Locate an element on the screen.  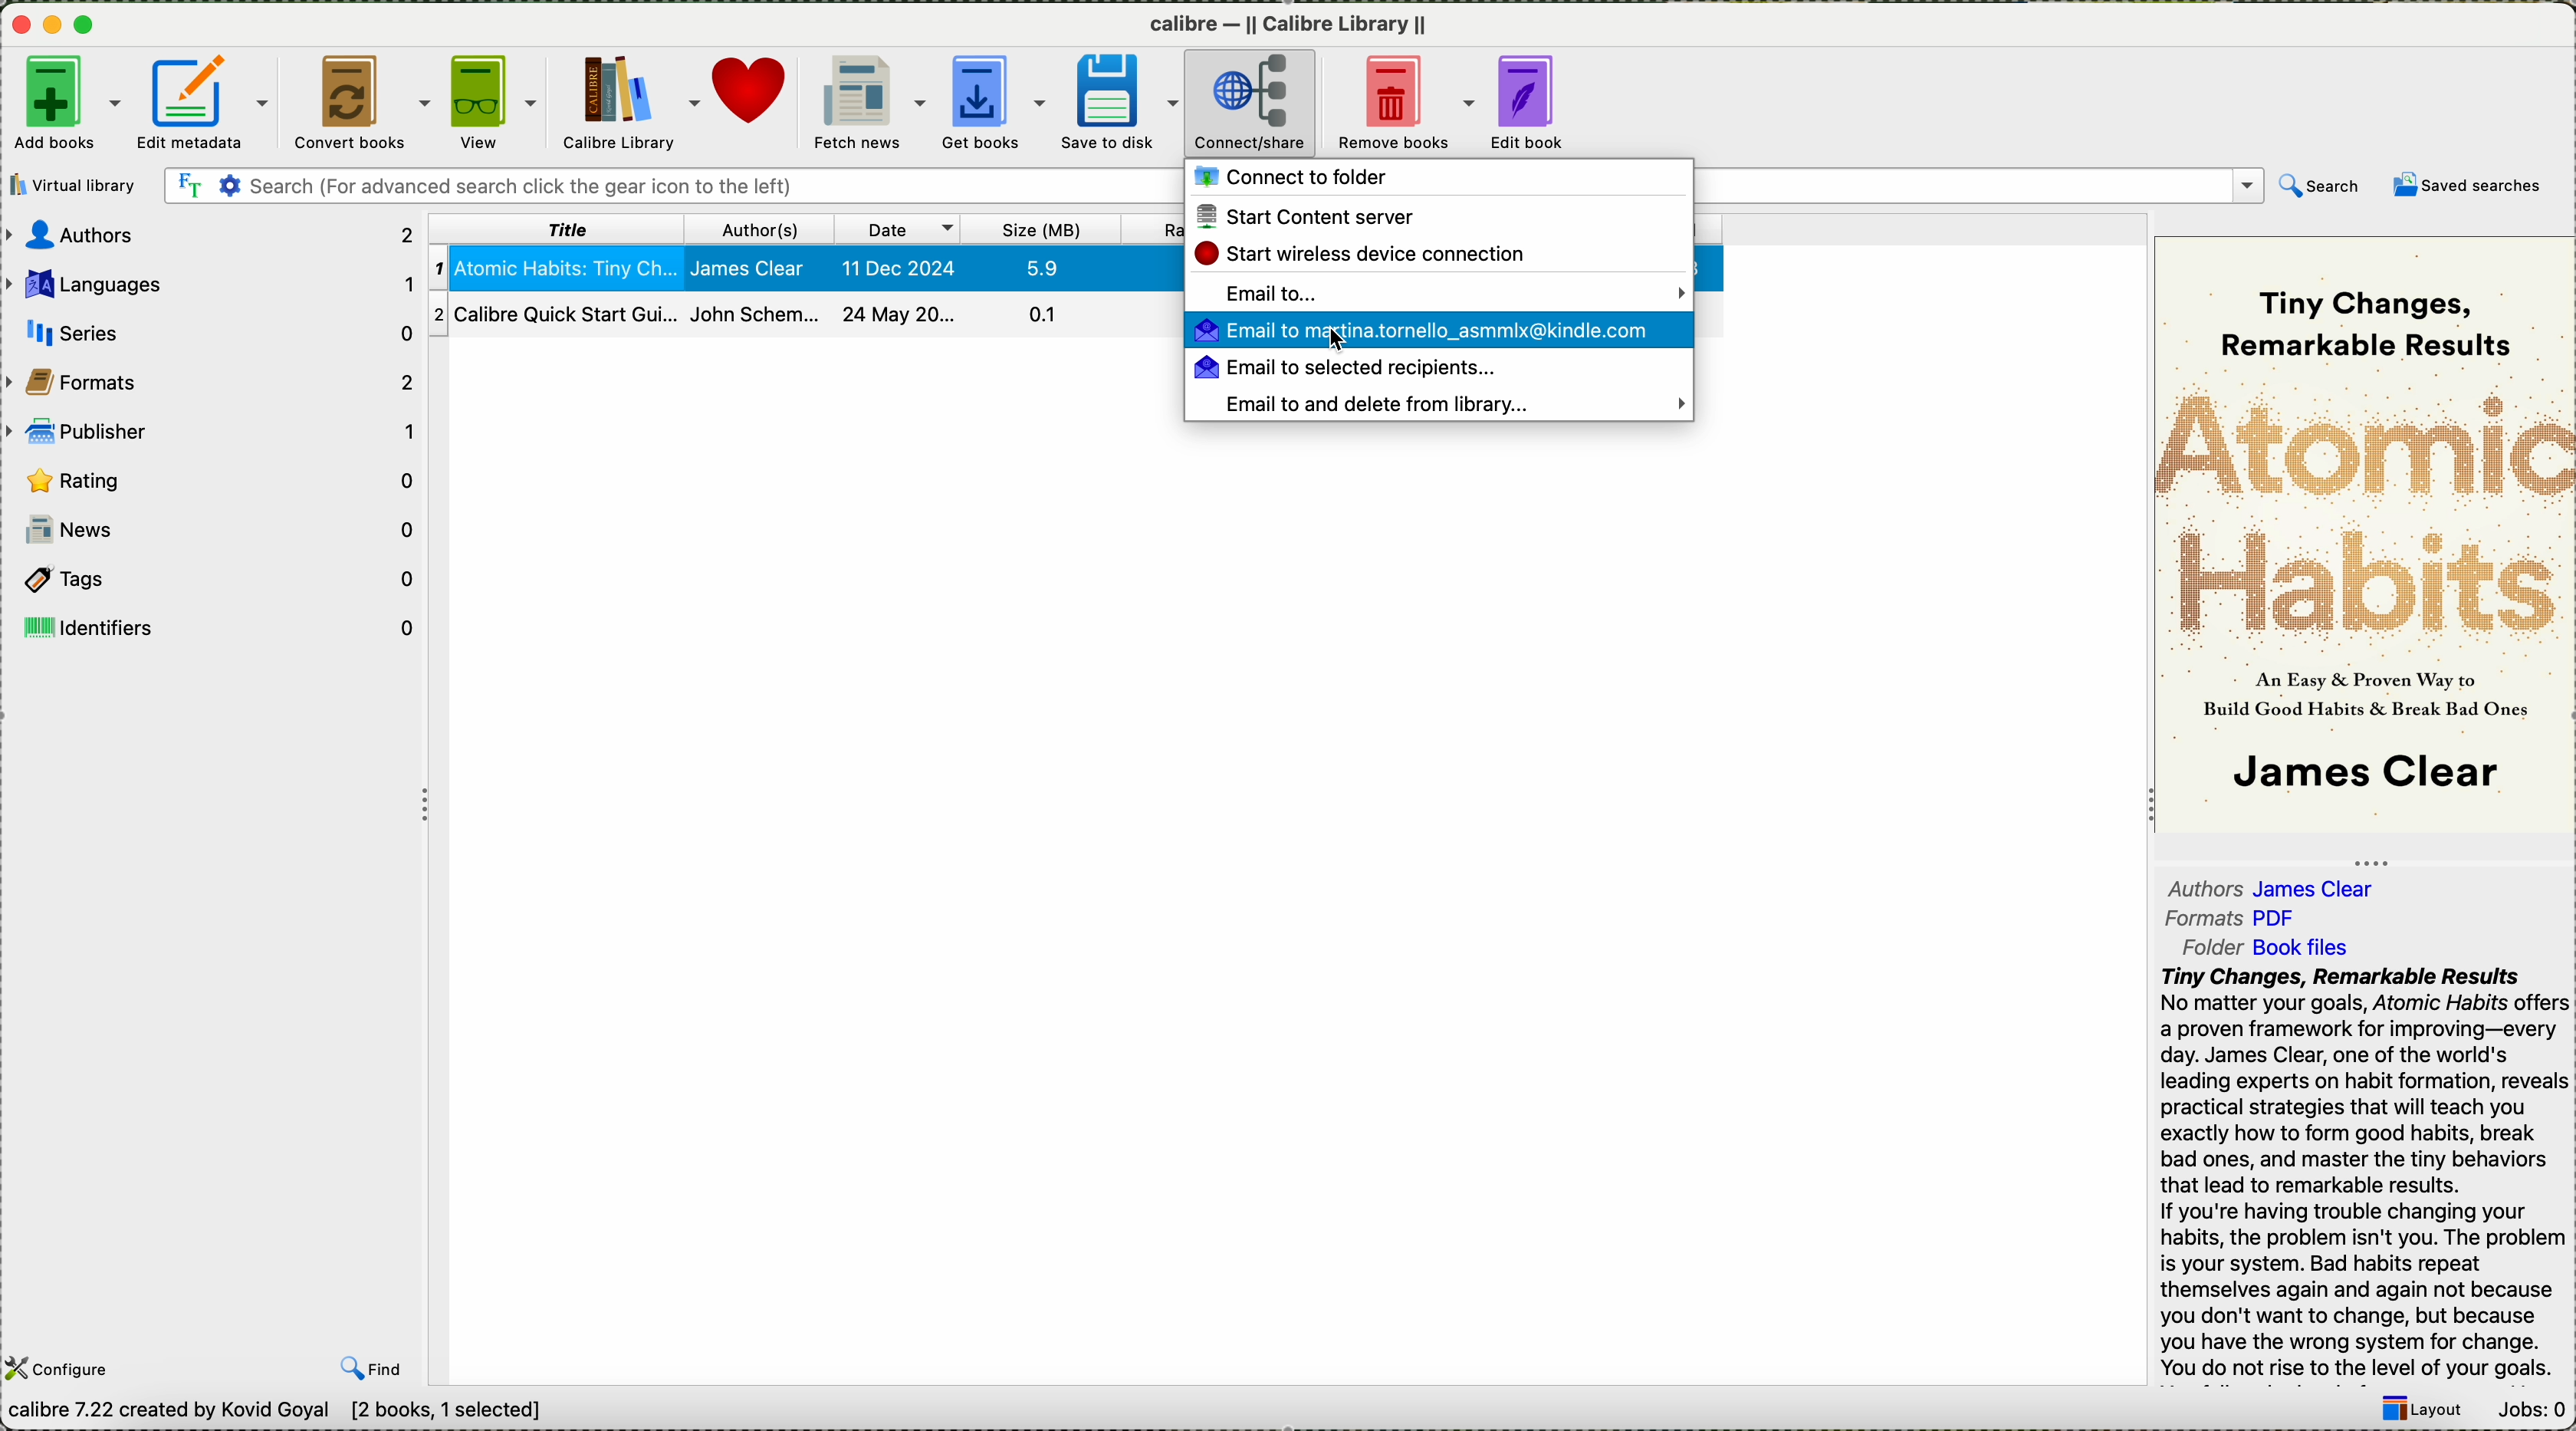
edit book is located at coordinates (1541, 101).